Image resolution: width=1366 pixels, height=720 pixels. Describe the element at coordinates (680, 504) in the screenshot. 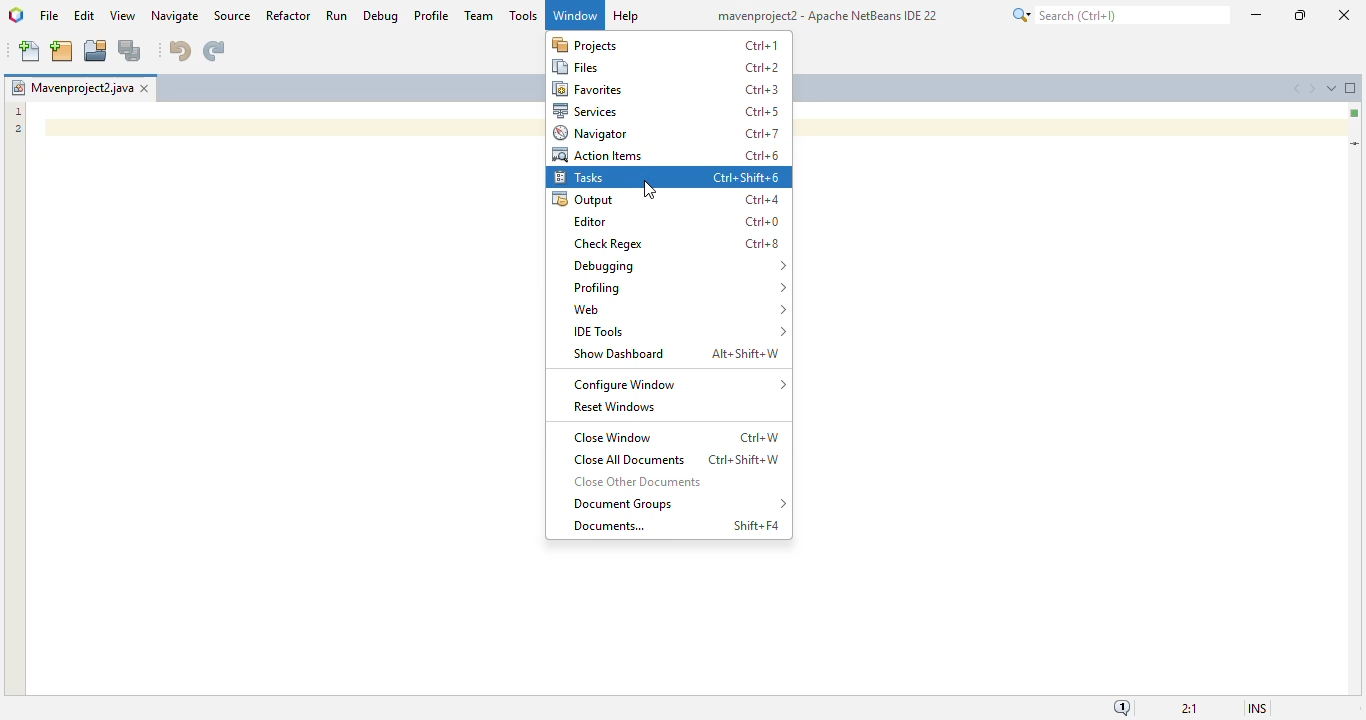

I see `document groups` at that location.